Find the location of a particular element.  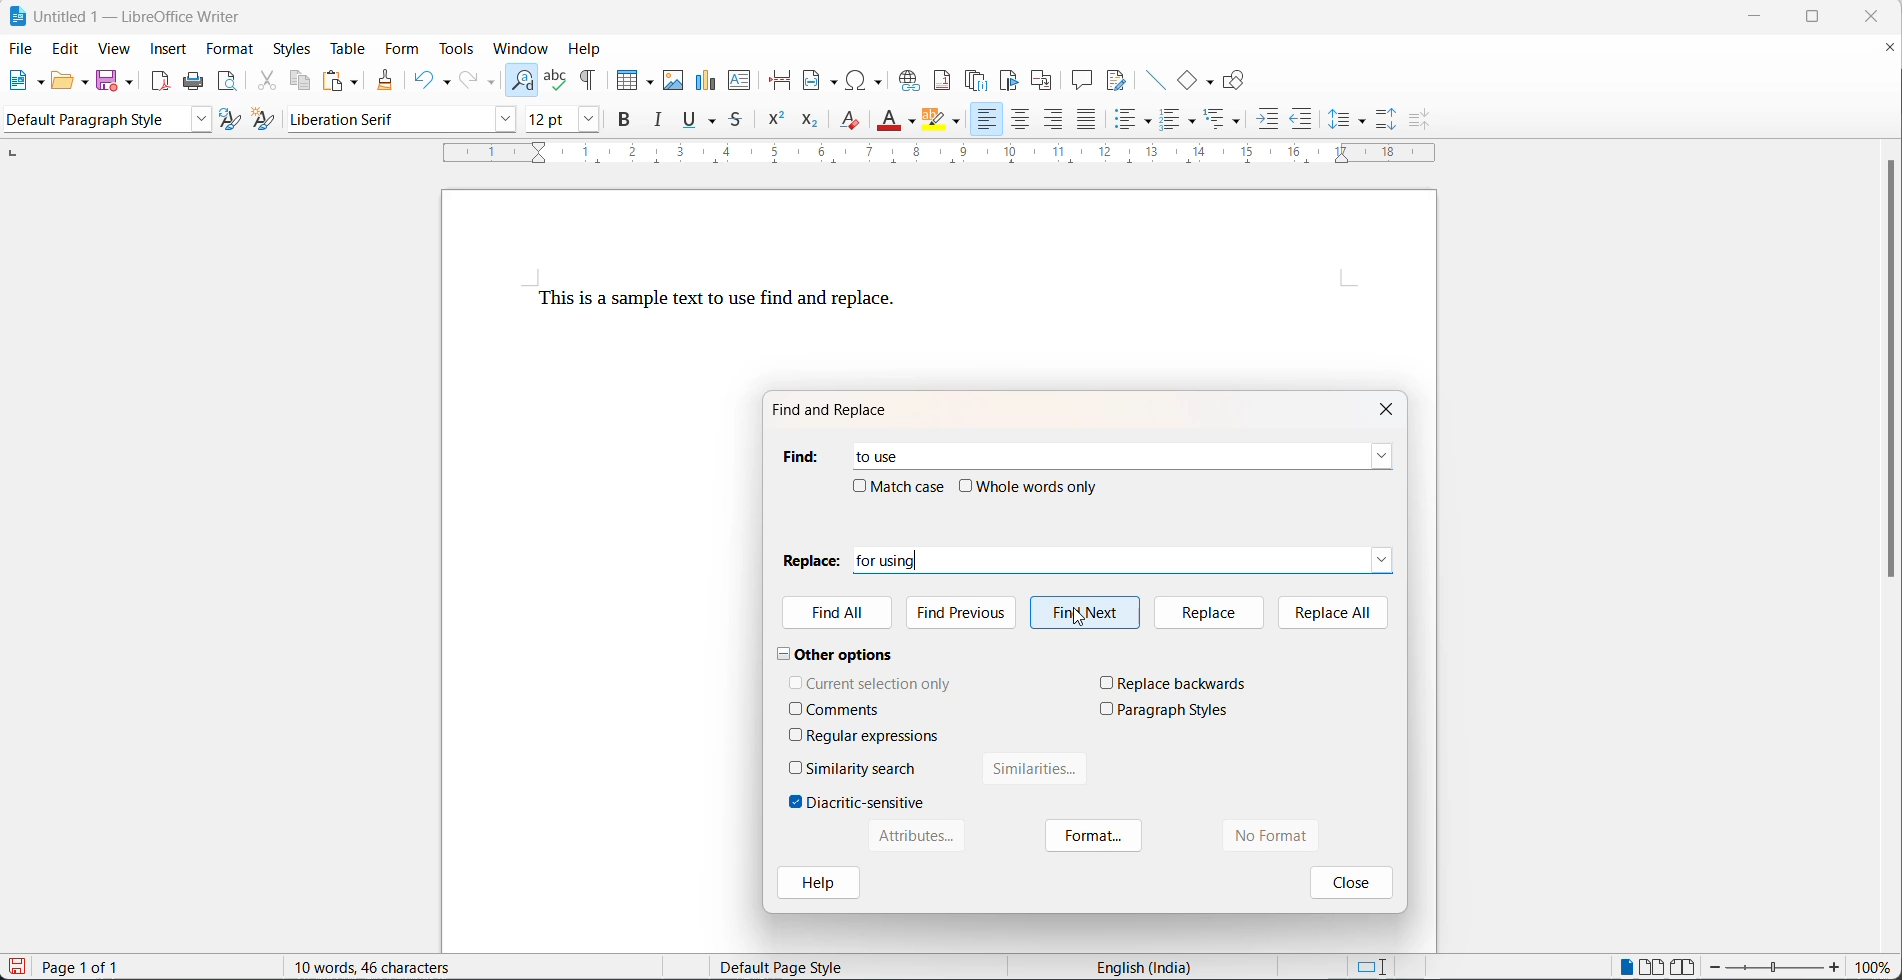

toggle formatting marks is located at coordinates (593, 74).